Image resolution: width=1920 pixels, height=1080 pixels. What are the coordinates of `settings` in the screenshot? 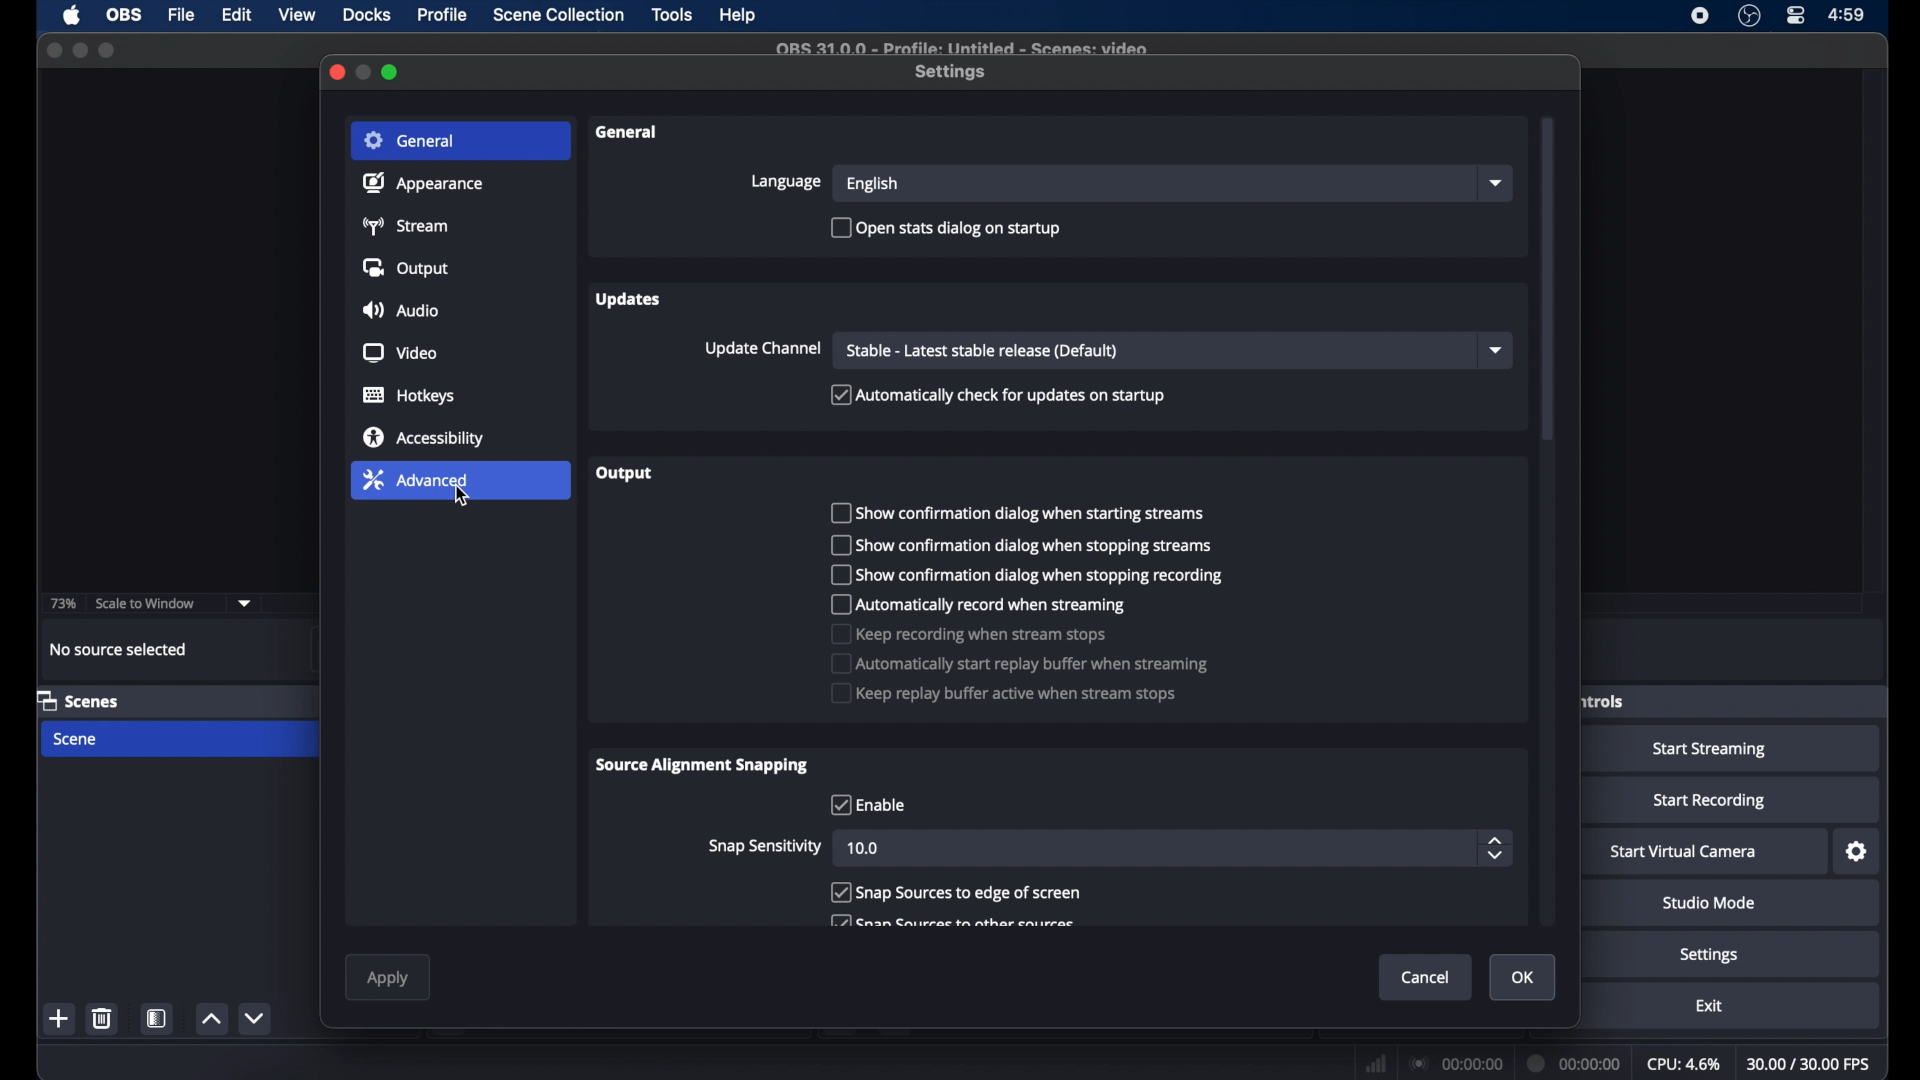 It's located at (1856, 852).